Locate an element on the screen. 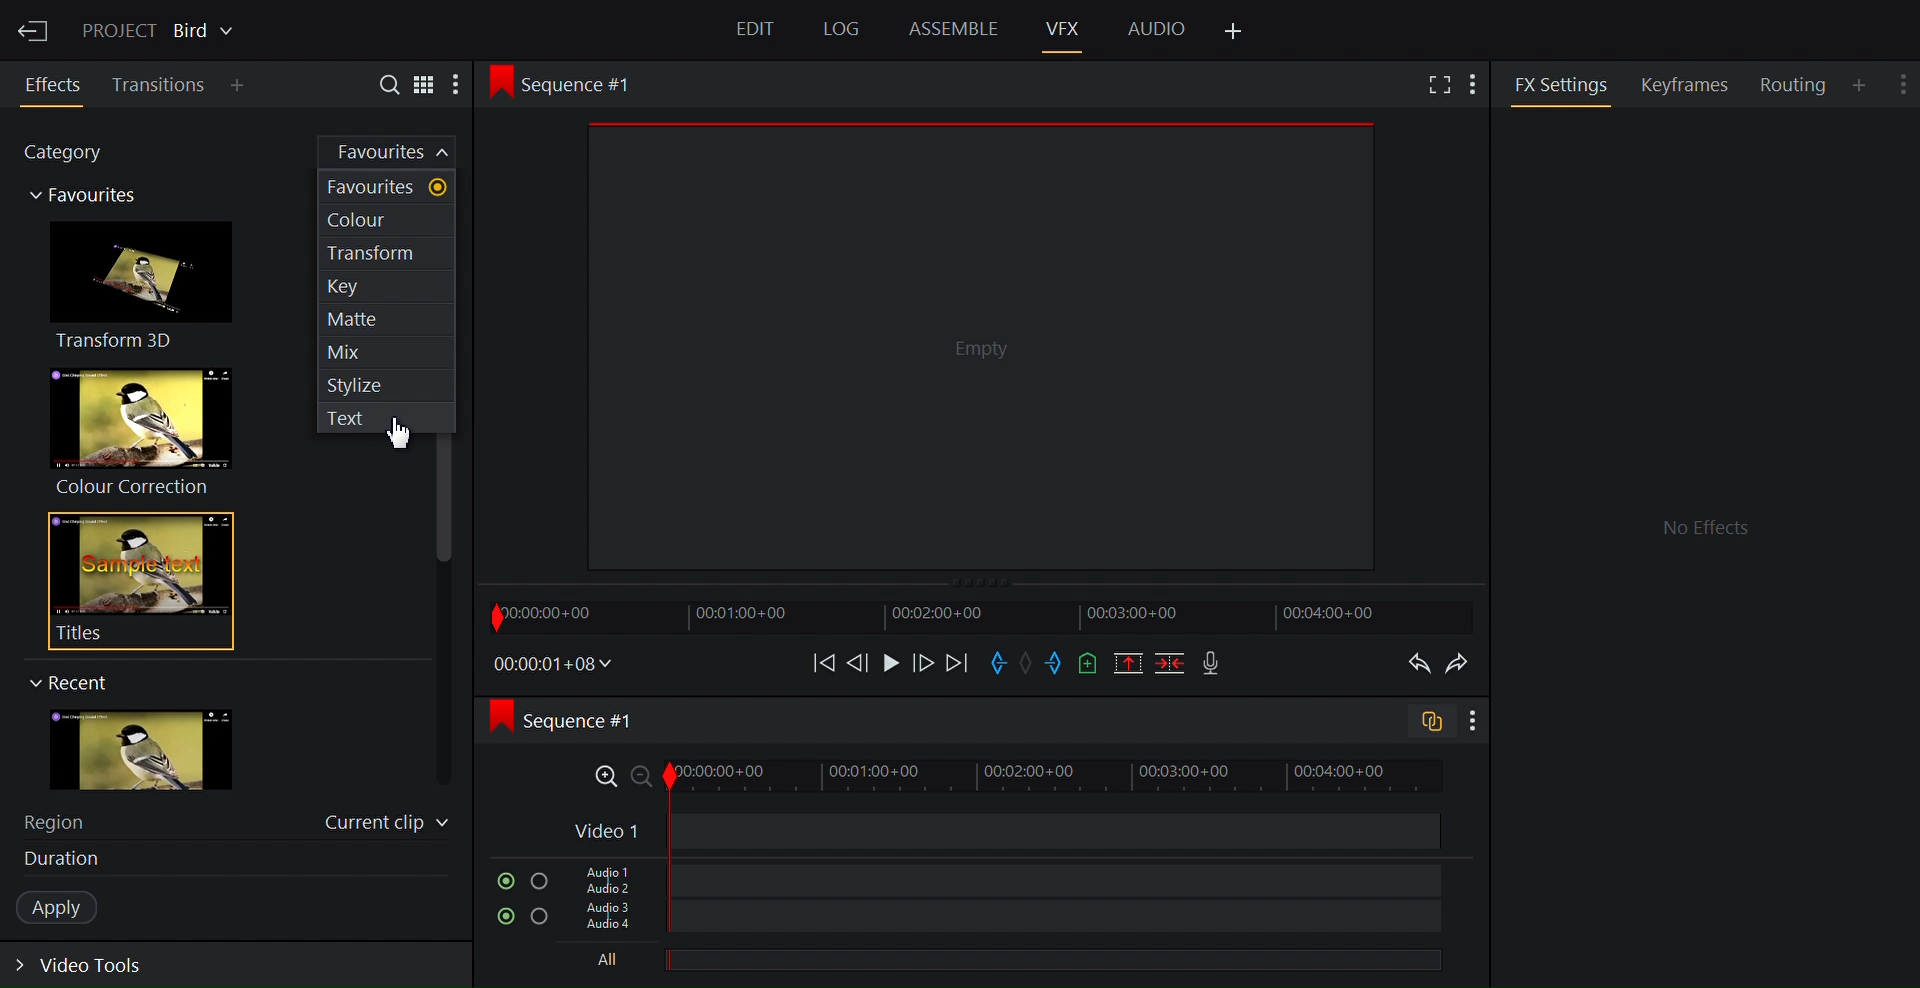 The width and height of the screenshot is (1920, 988). Move forward is located at coordinates (956, 664).